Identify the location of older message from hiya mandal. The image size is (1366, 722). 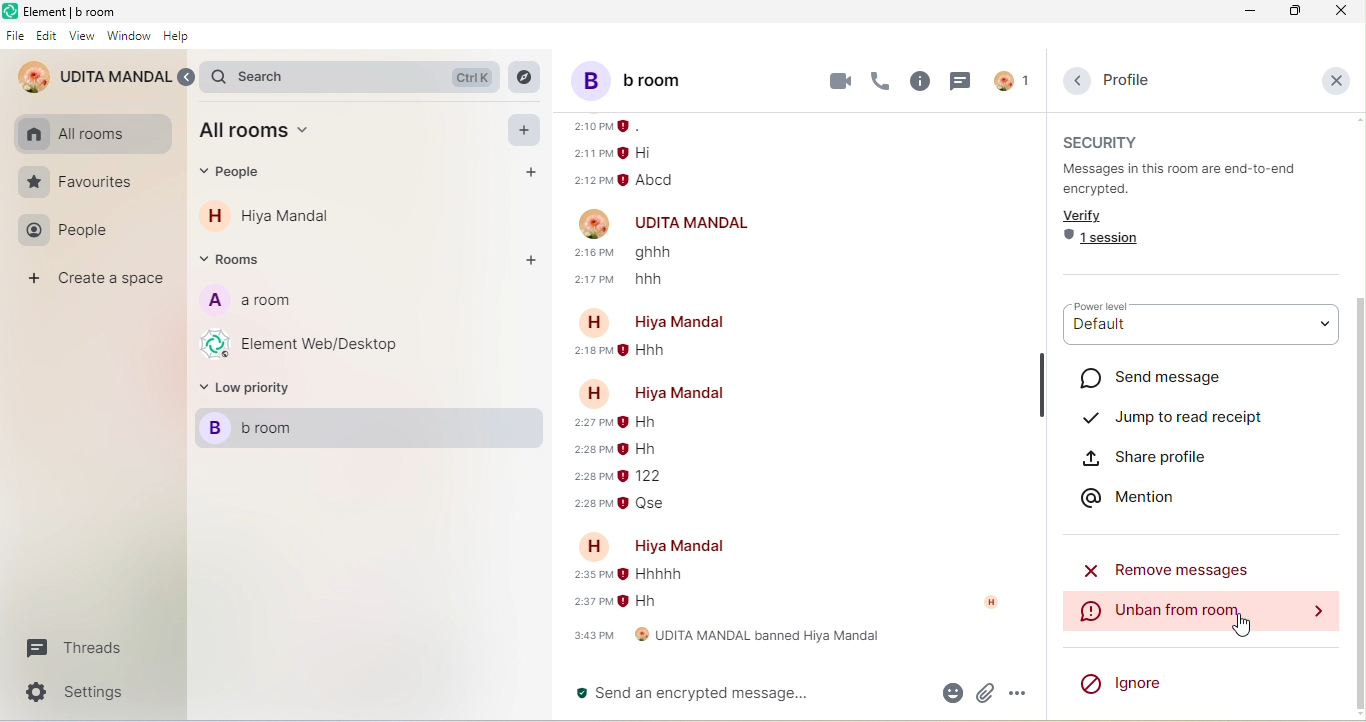
(652, 467).